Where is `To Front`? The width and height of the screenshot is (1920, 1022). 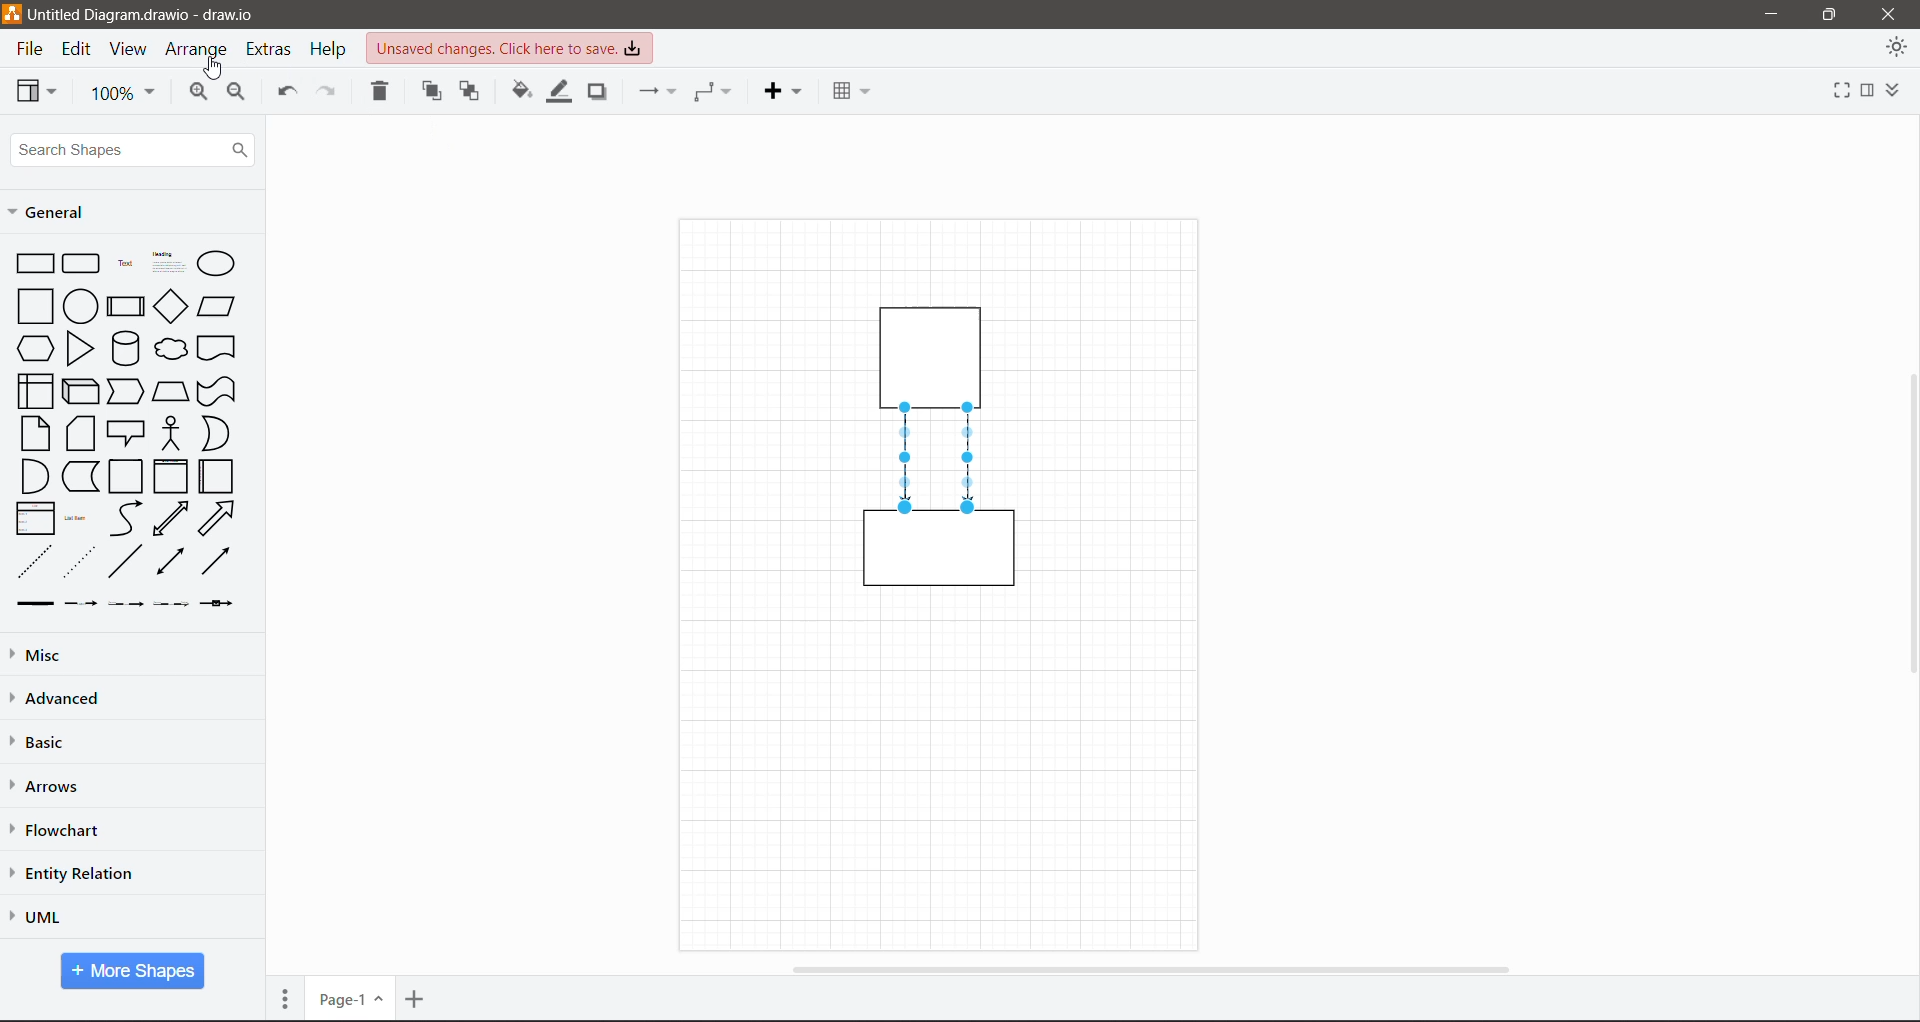
To Front is located at coordinates (433, 91).